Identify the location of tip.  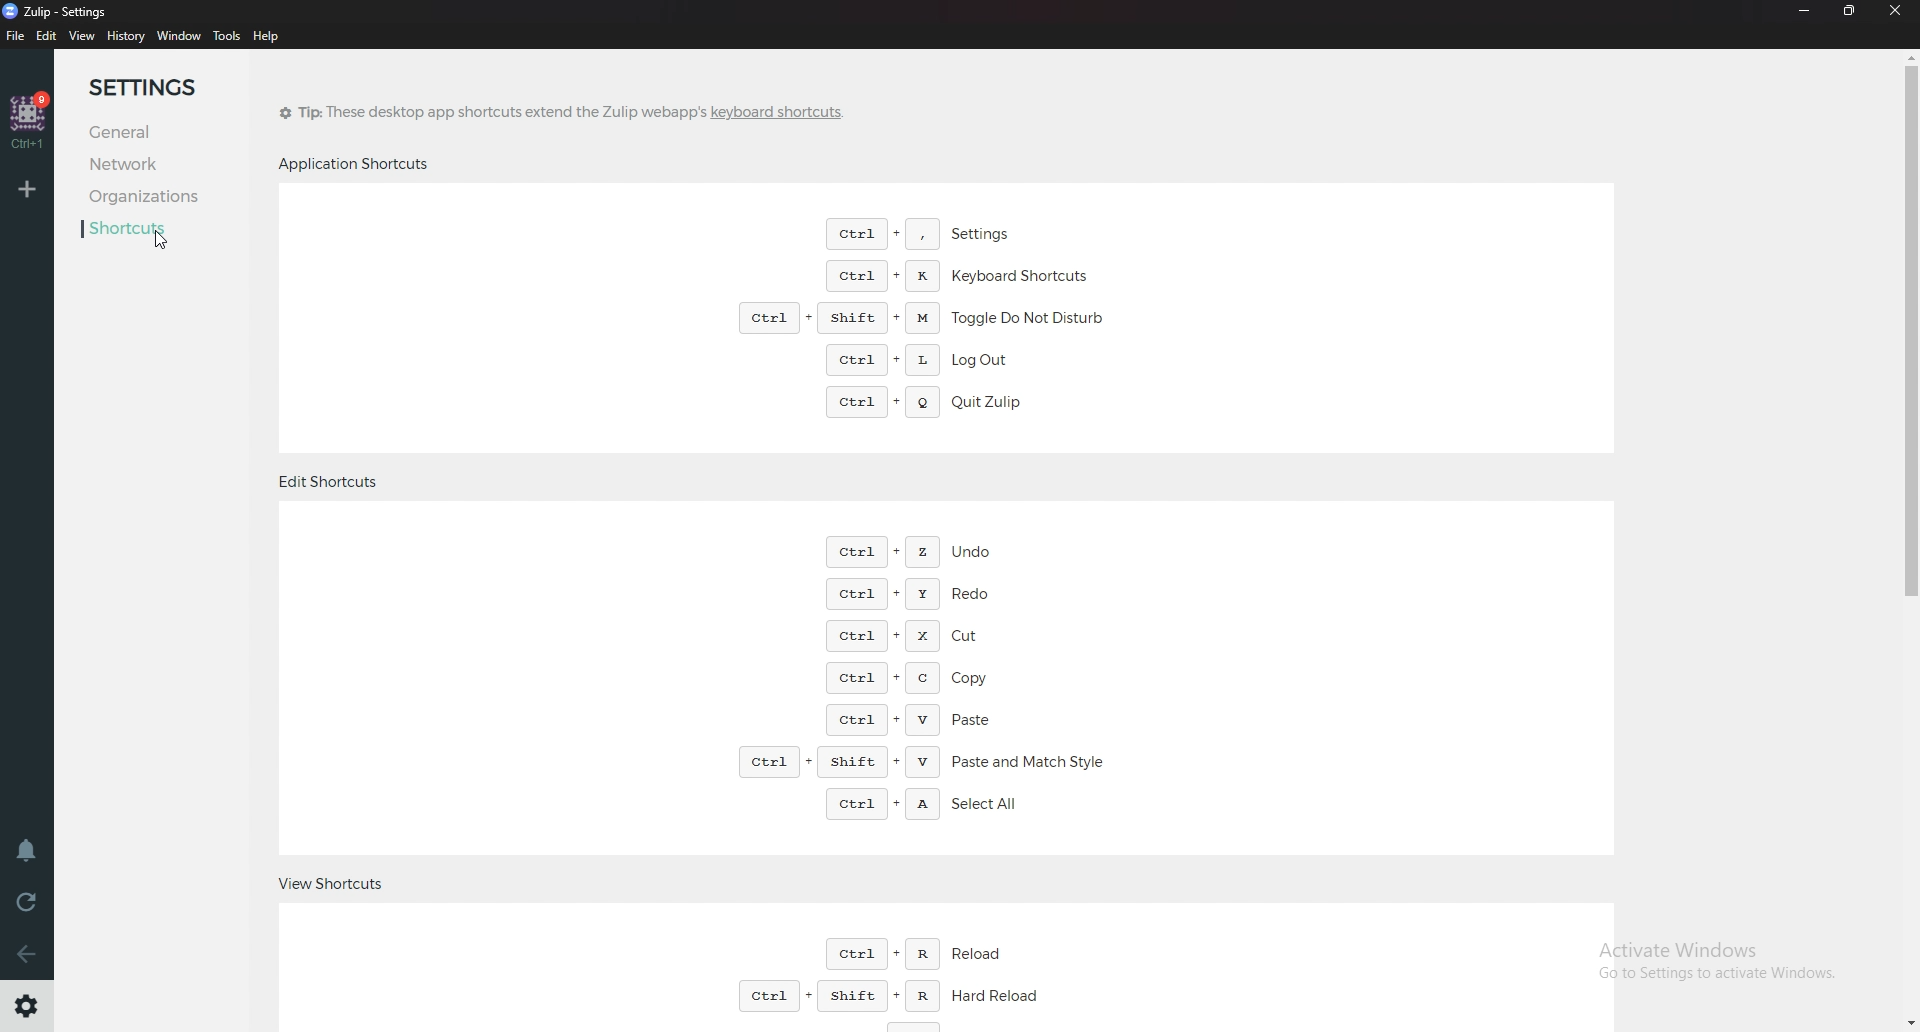
(556, 113).